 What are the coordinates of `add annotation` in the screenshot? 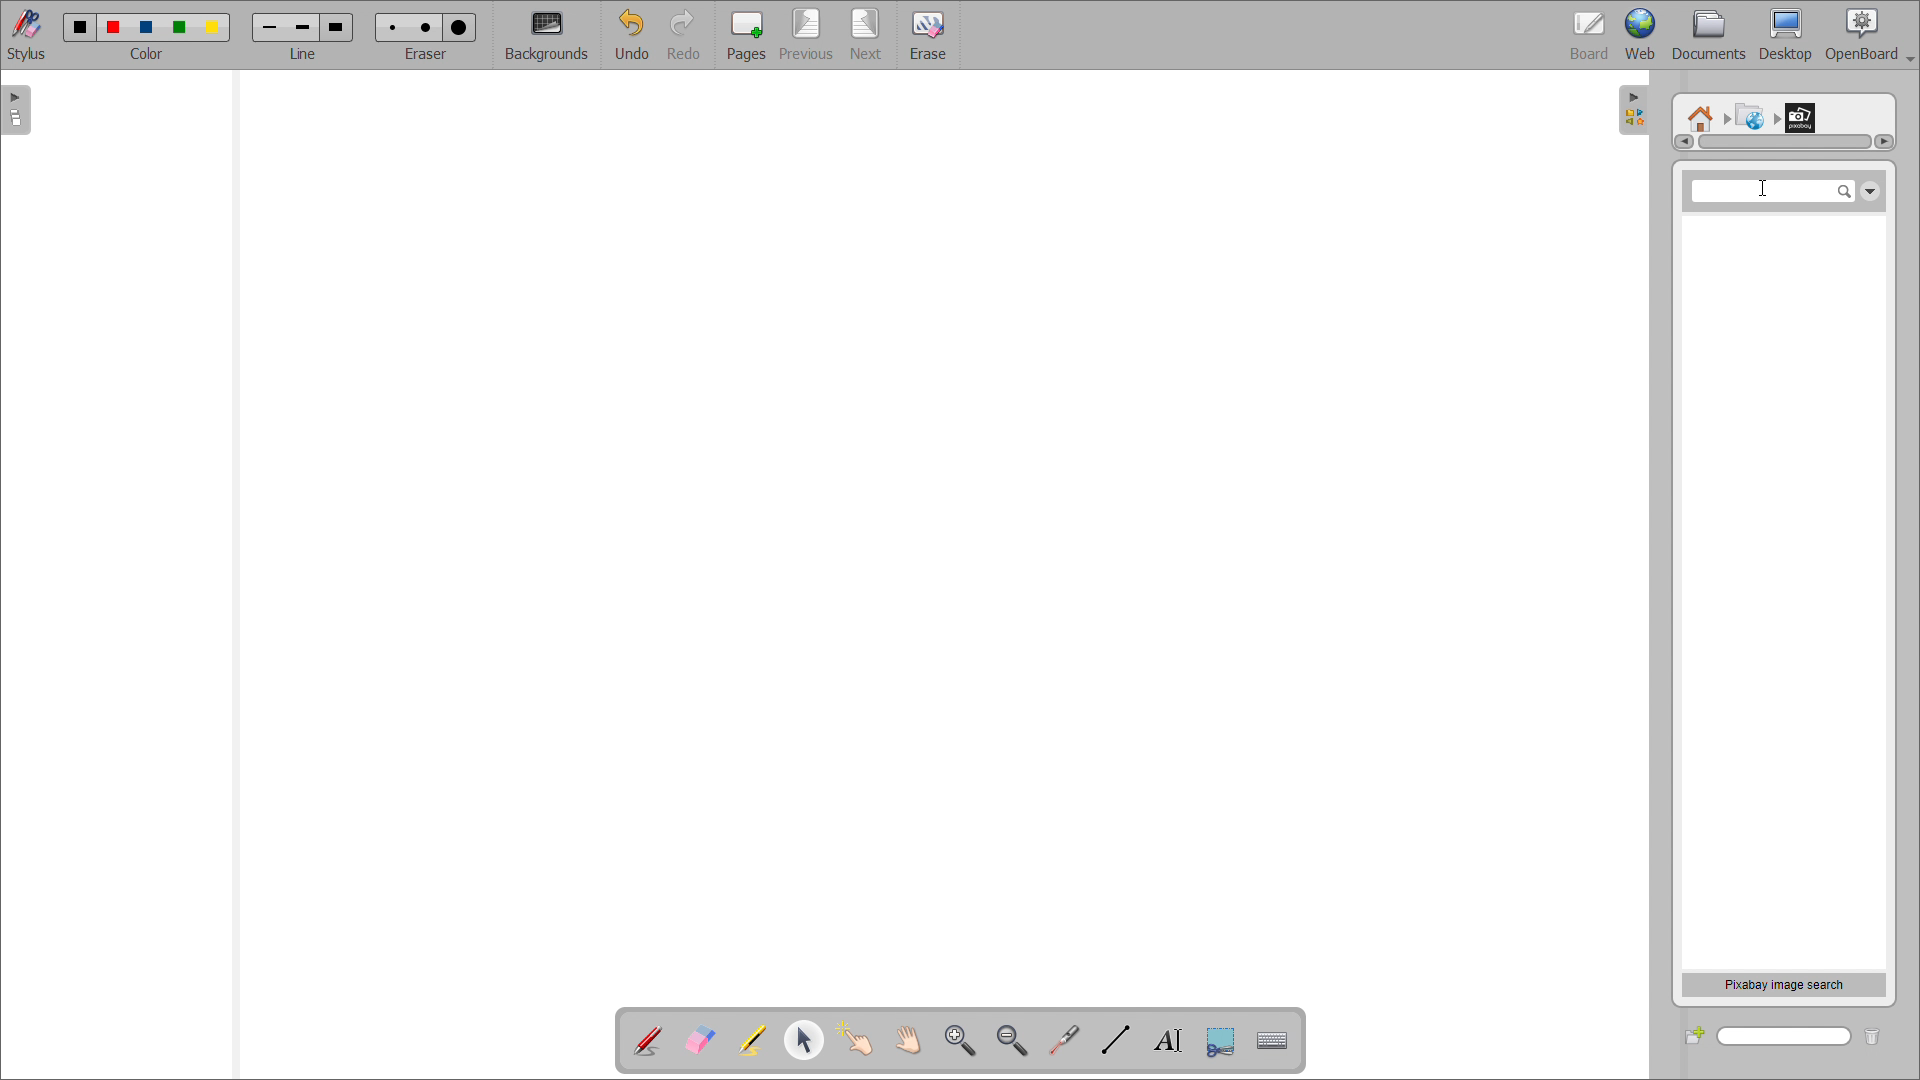 It's located at (648, 1041).